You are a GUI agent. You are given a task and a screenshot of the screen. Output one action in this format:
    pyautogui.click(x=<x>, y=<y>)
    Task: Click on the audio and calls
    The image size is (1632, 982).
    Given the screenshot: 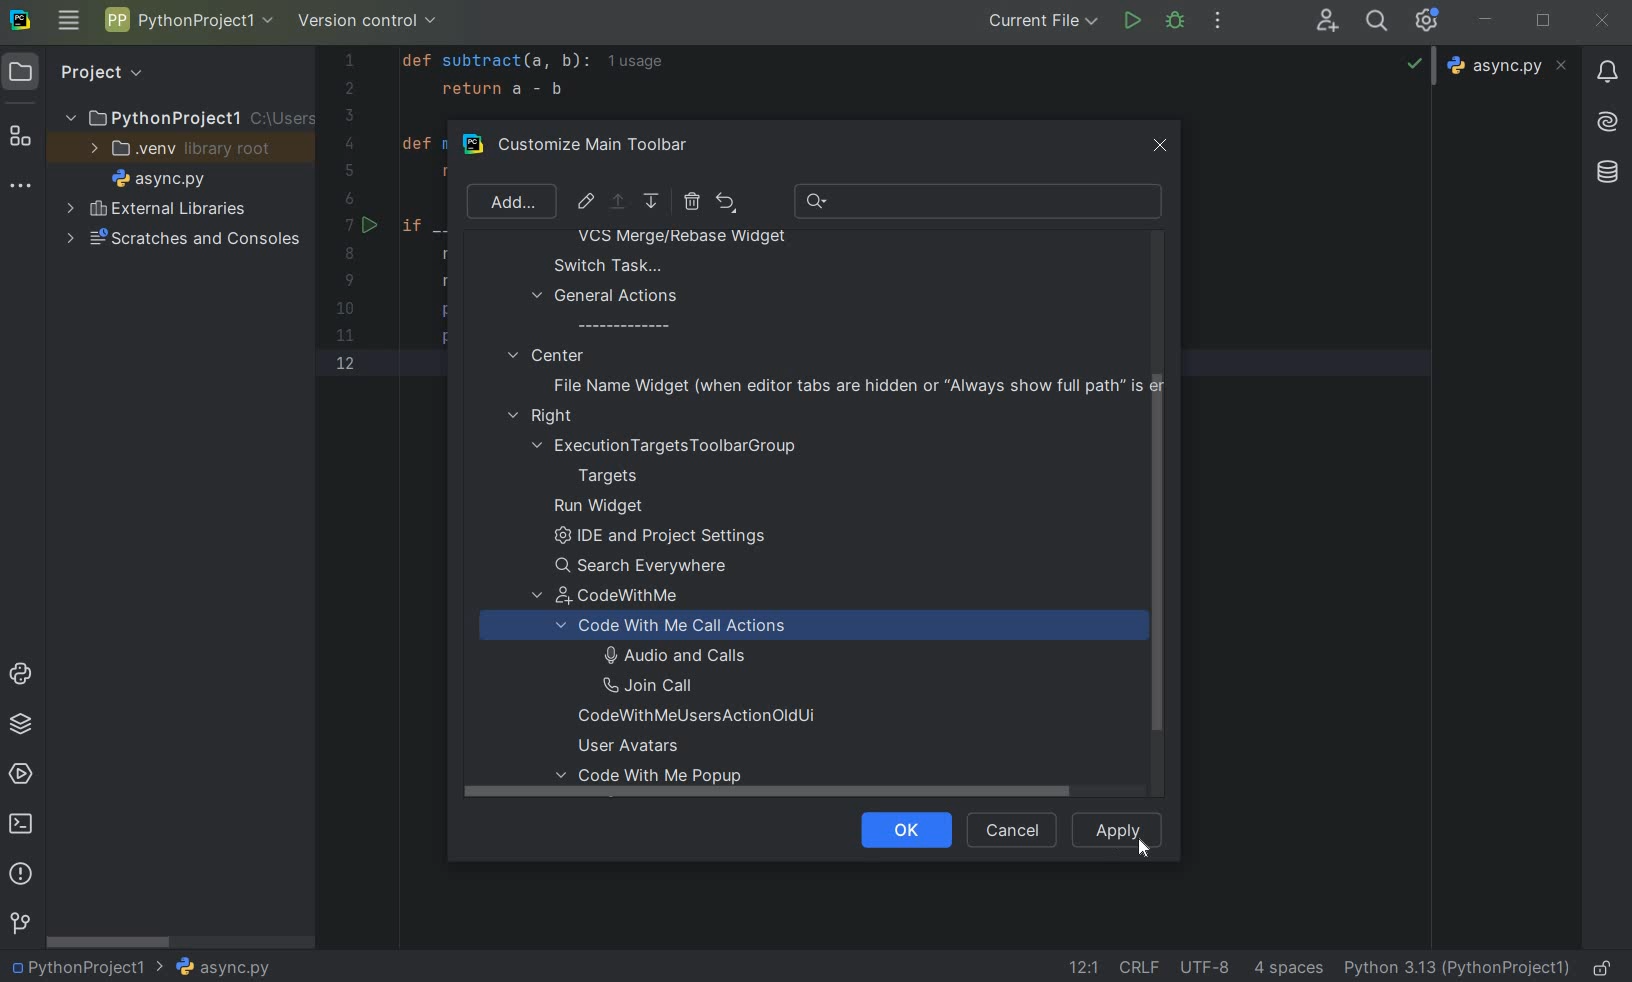 What is the action you would take?
    pyautogui.click(x=670, y=654)
    